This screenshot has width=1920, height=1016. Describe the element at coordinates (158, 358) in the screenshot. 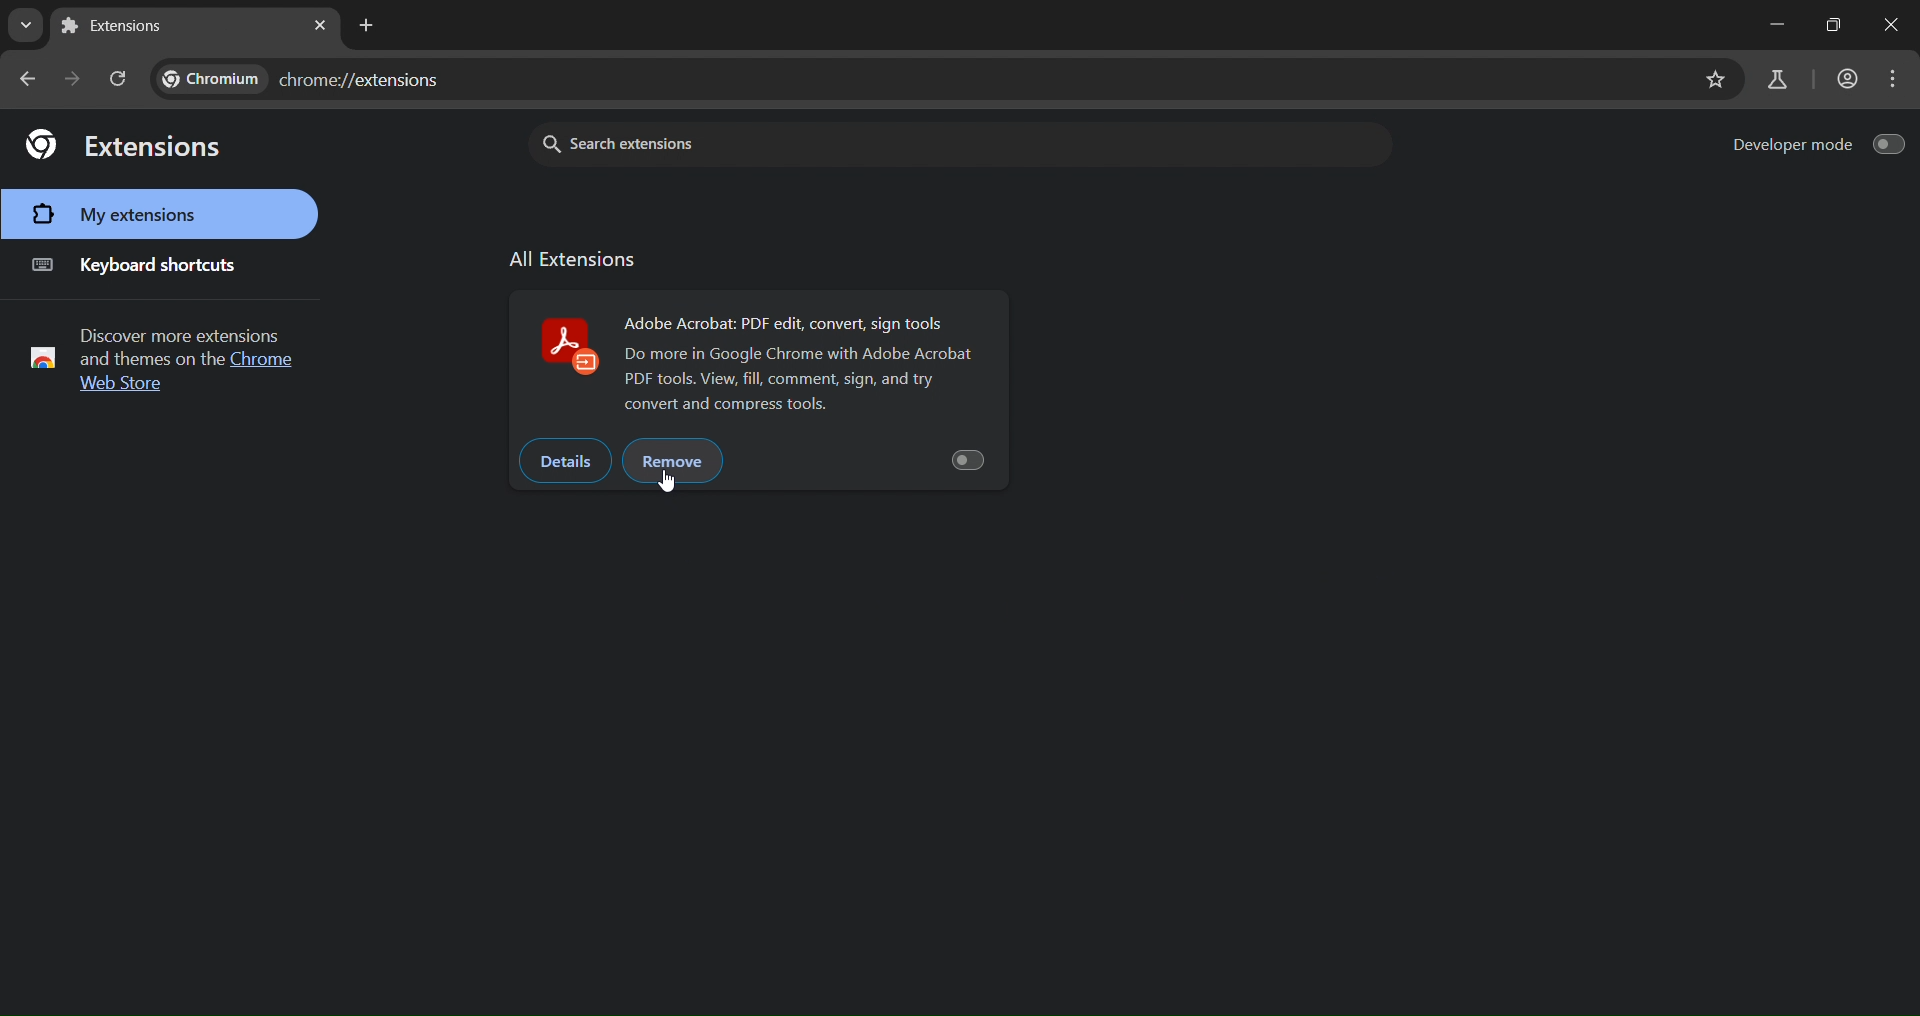

I see `Discover more extensions and themes text` at that location.